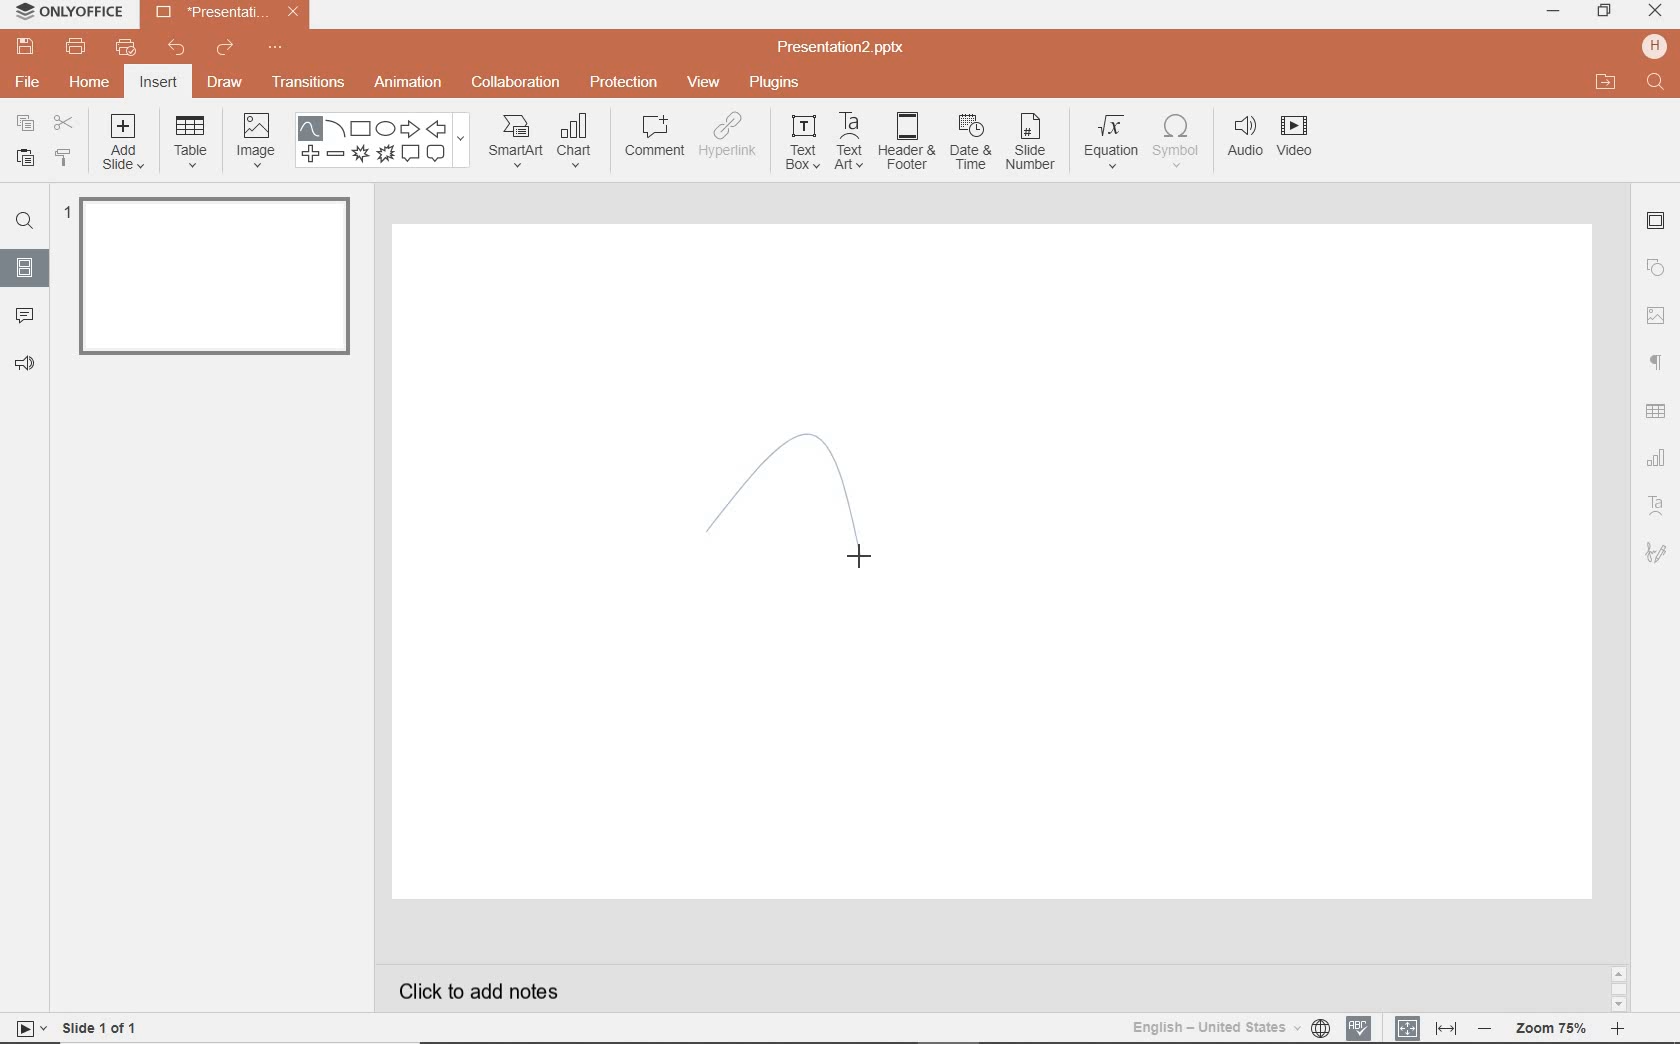 The width and height of the screenshot is (1680, 1044). I want to click on COMMENTS, so click(22, 314).